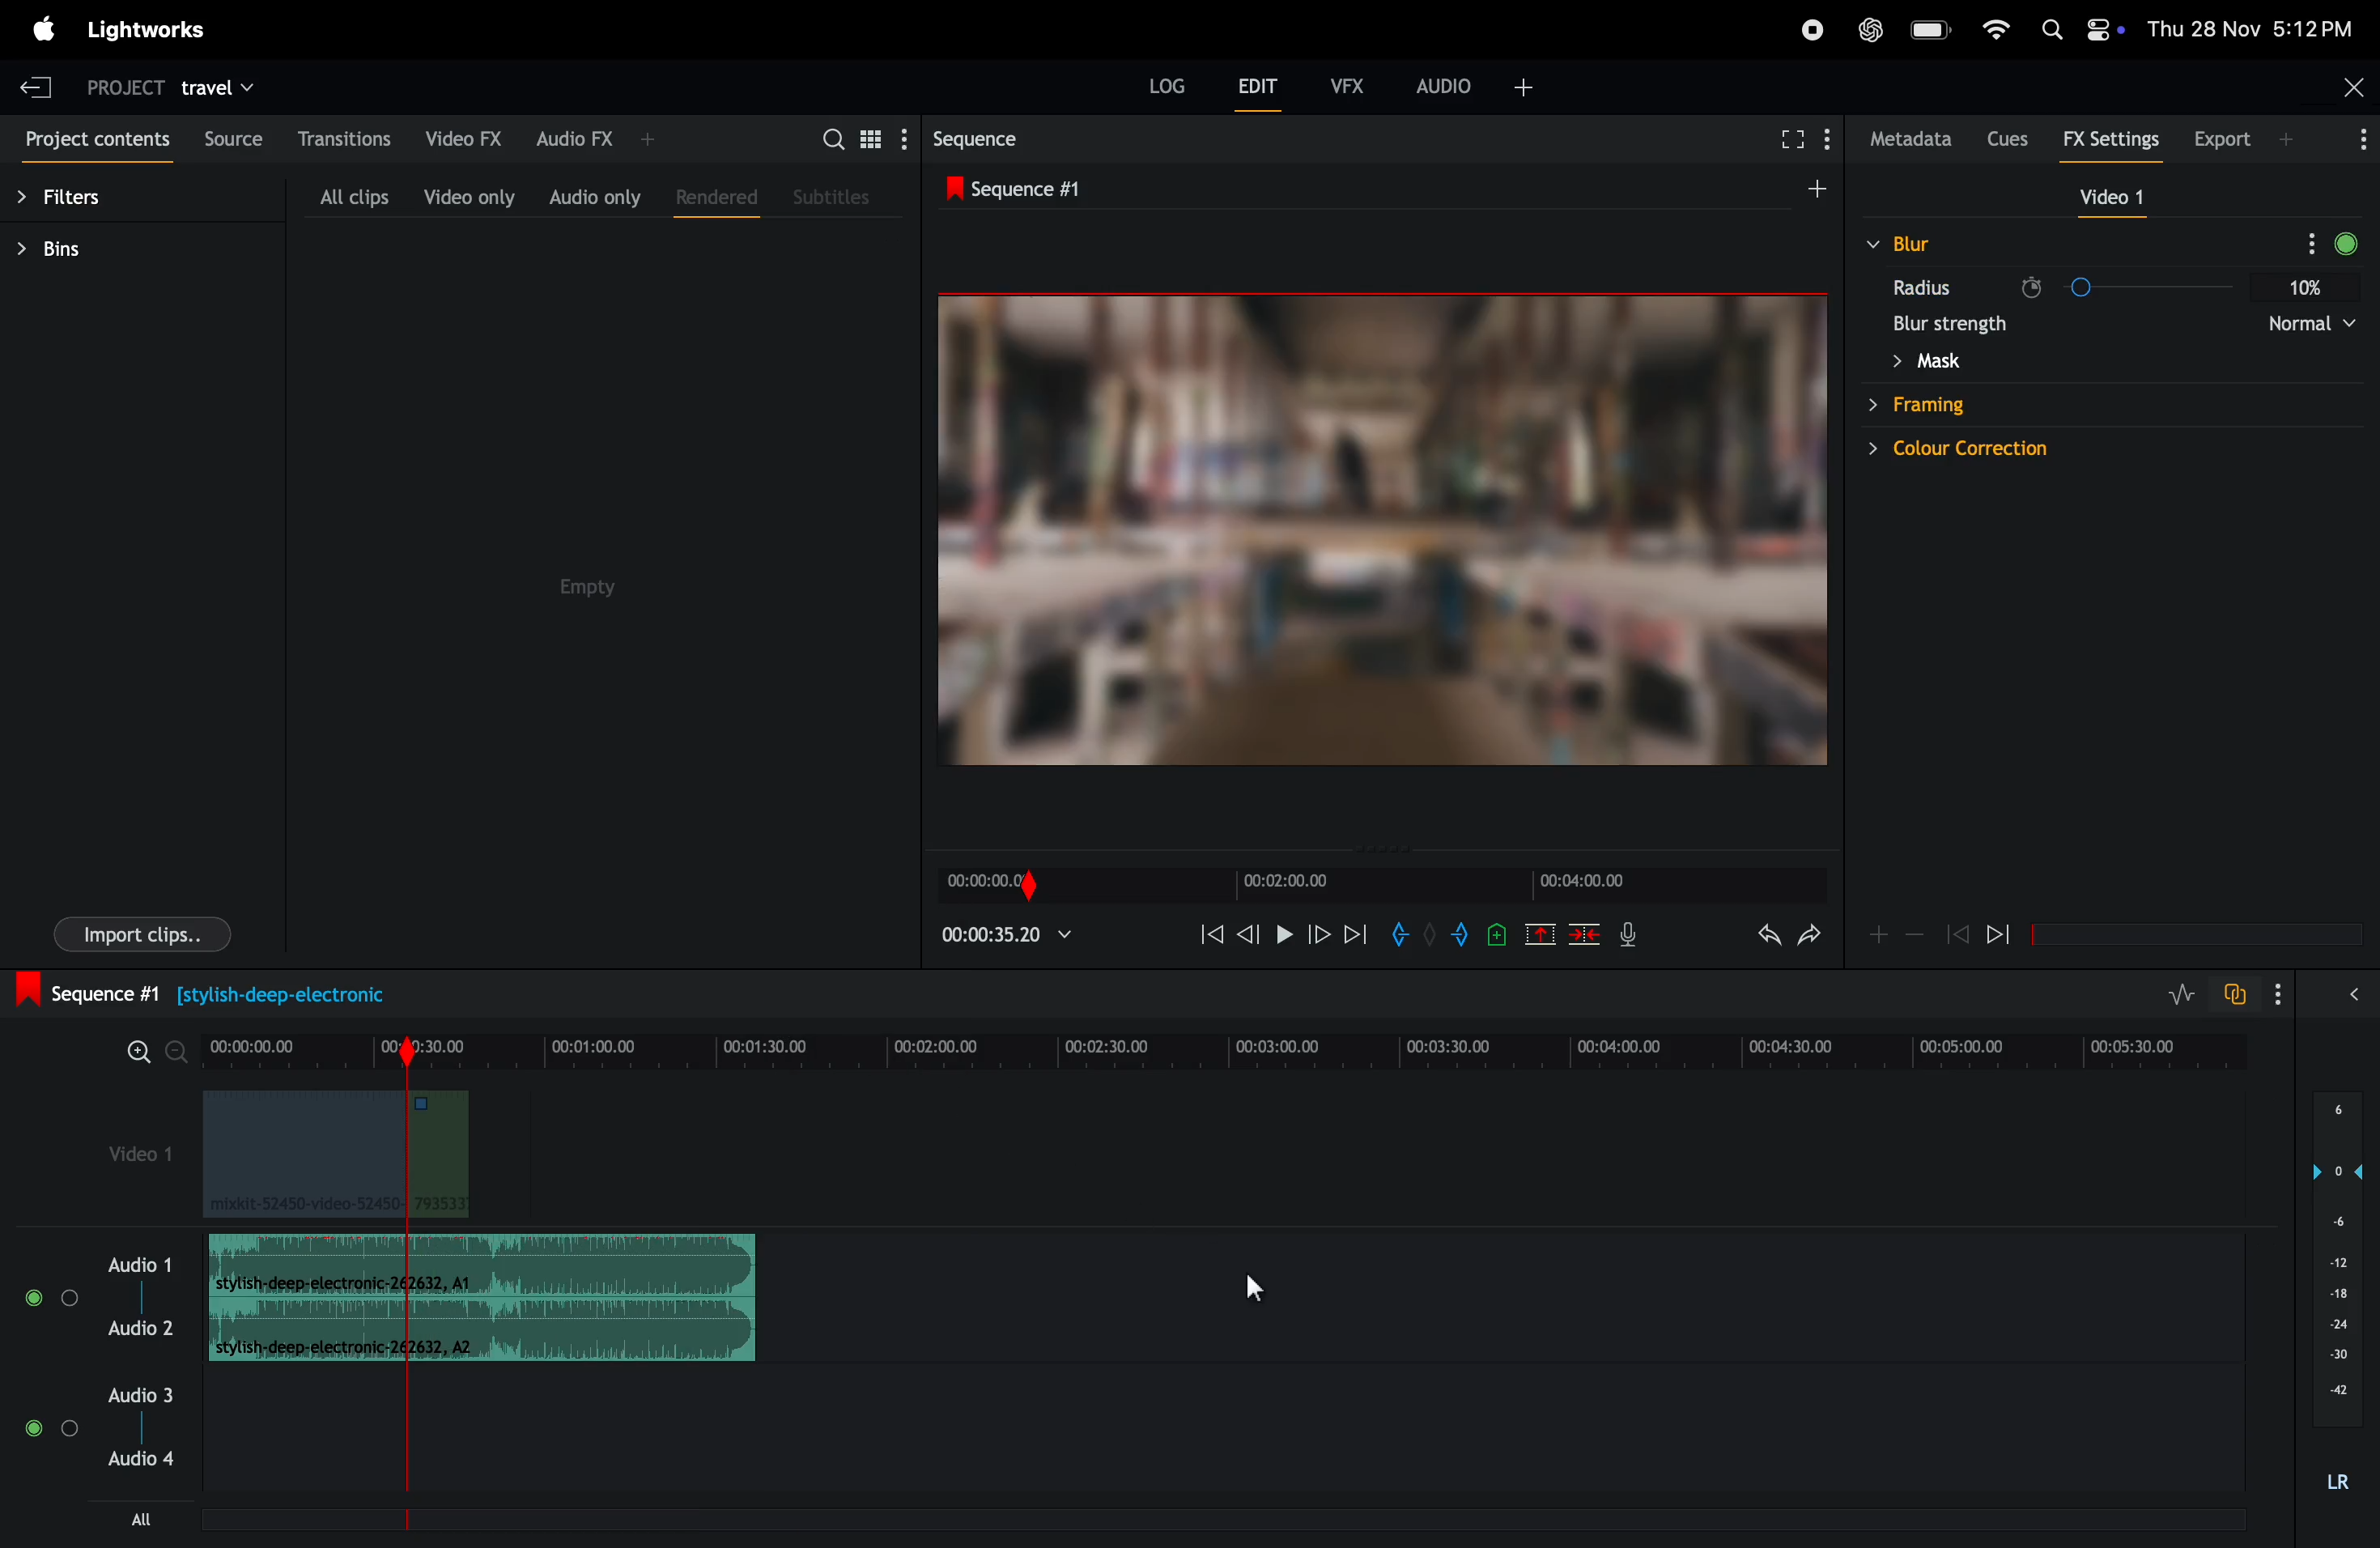 Image resolution: width=2380 pixels, height=1548 pixels. I want to click on rewind, so click(1208, 938).